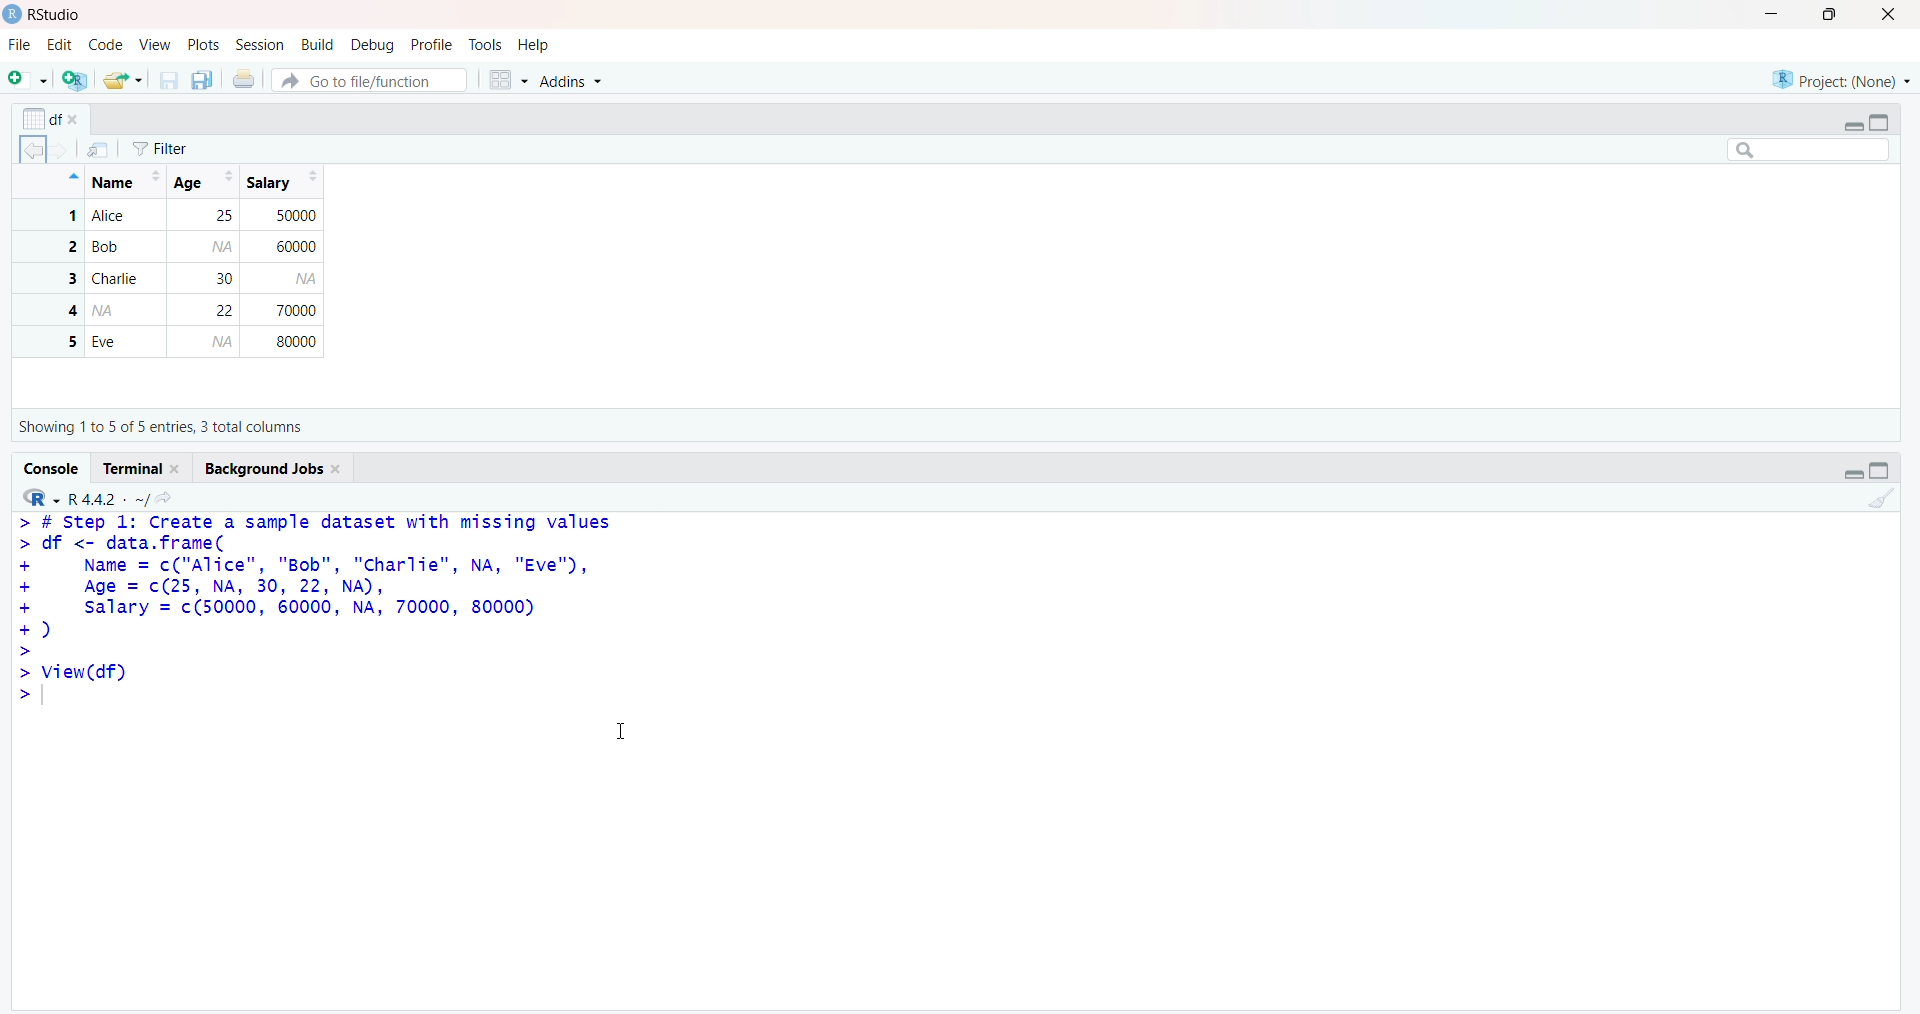 This screenshot has width=1920, height=1014. Describe the element at coordinates (65, 154) in the screenshot. I see `Go forward to the next source location (Ctrl + F10)` at that location.